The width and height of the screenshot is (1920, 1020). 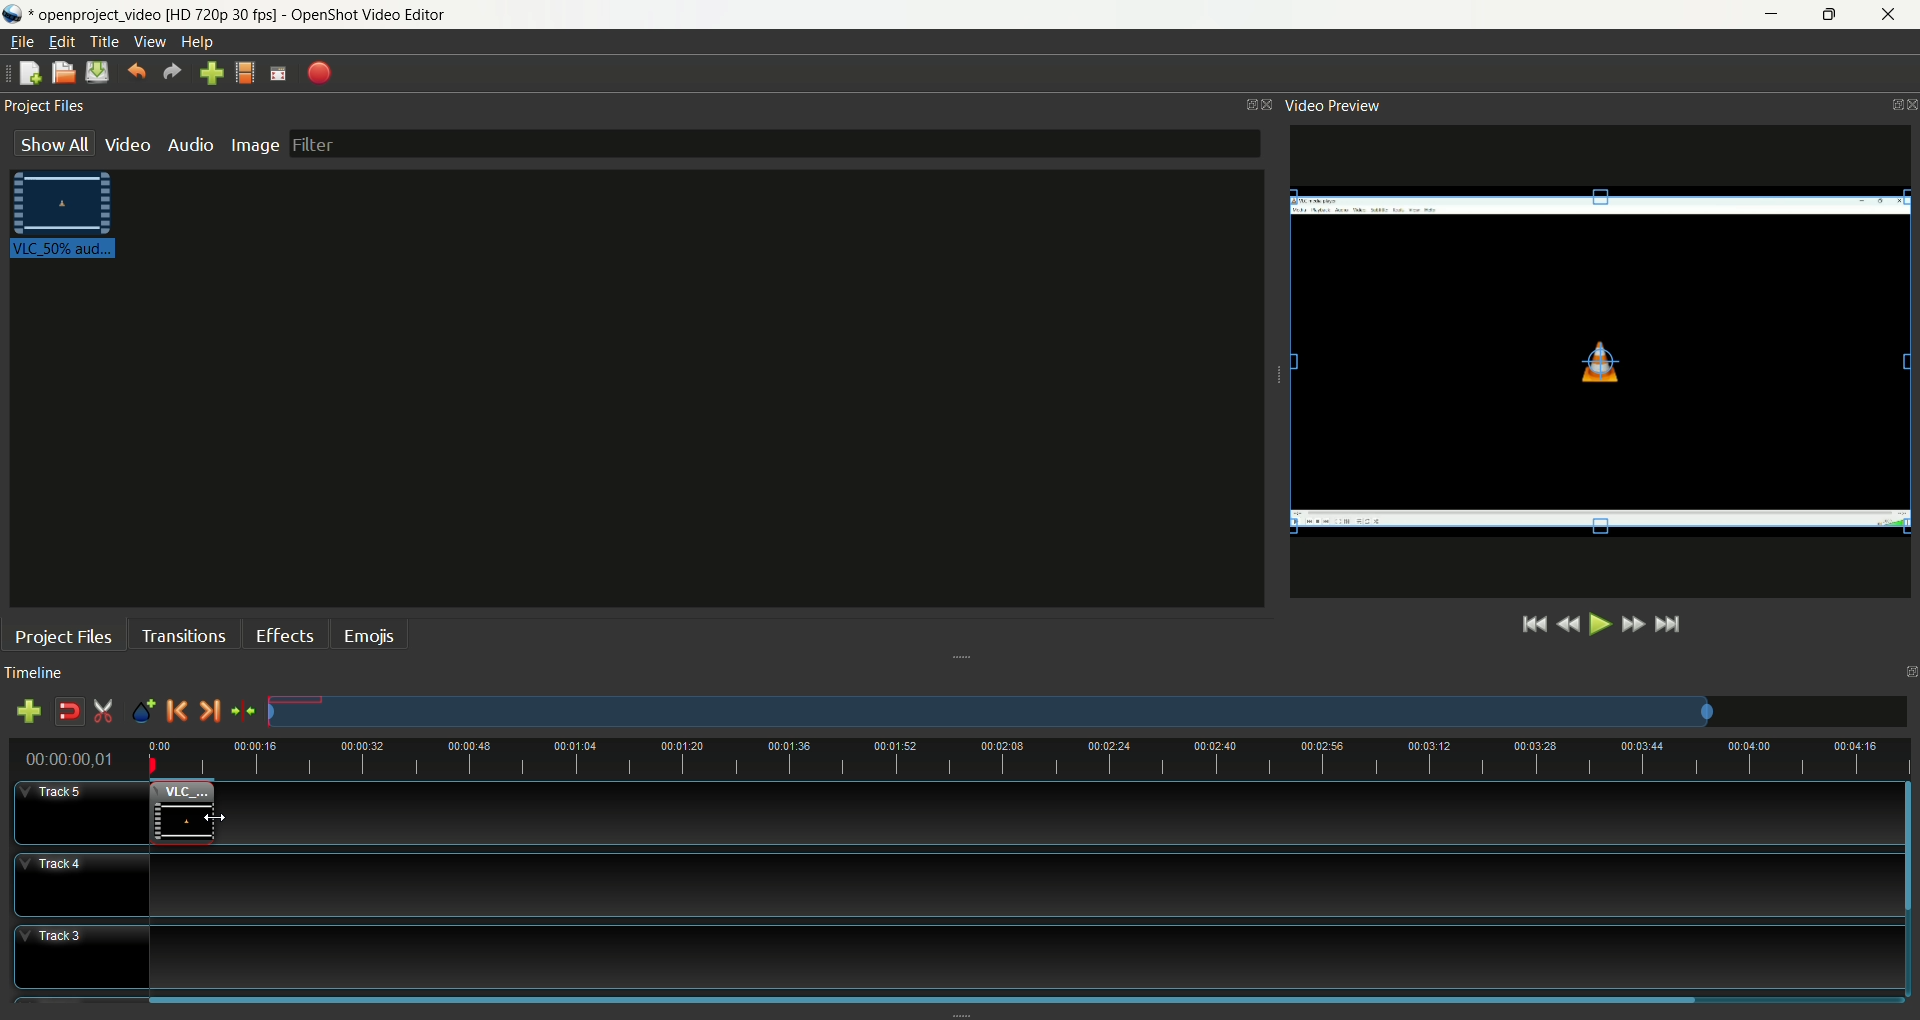 I want to click on choose profile, so click(x=249, y=73).